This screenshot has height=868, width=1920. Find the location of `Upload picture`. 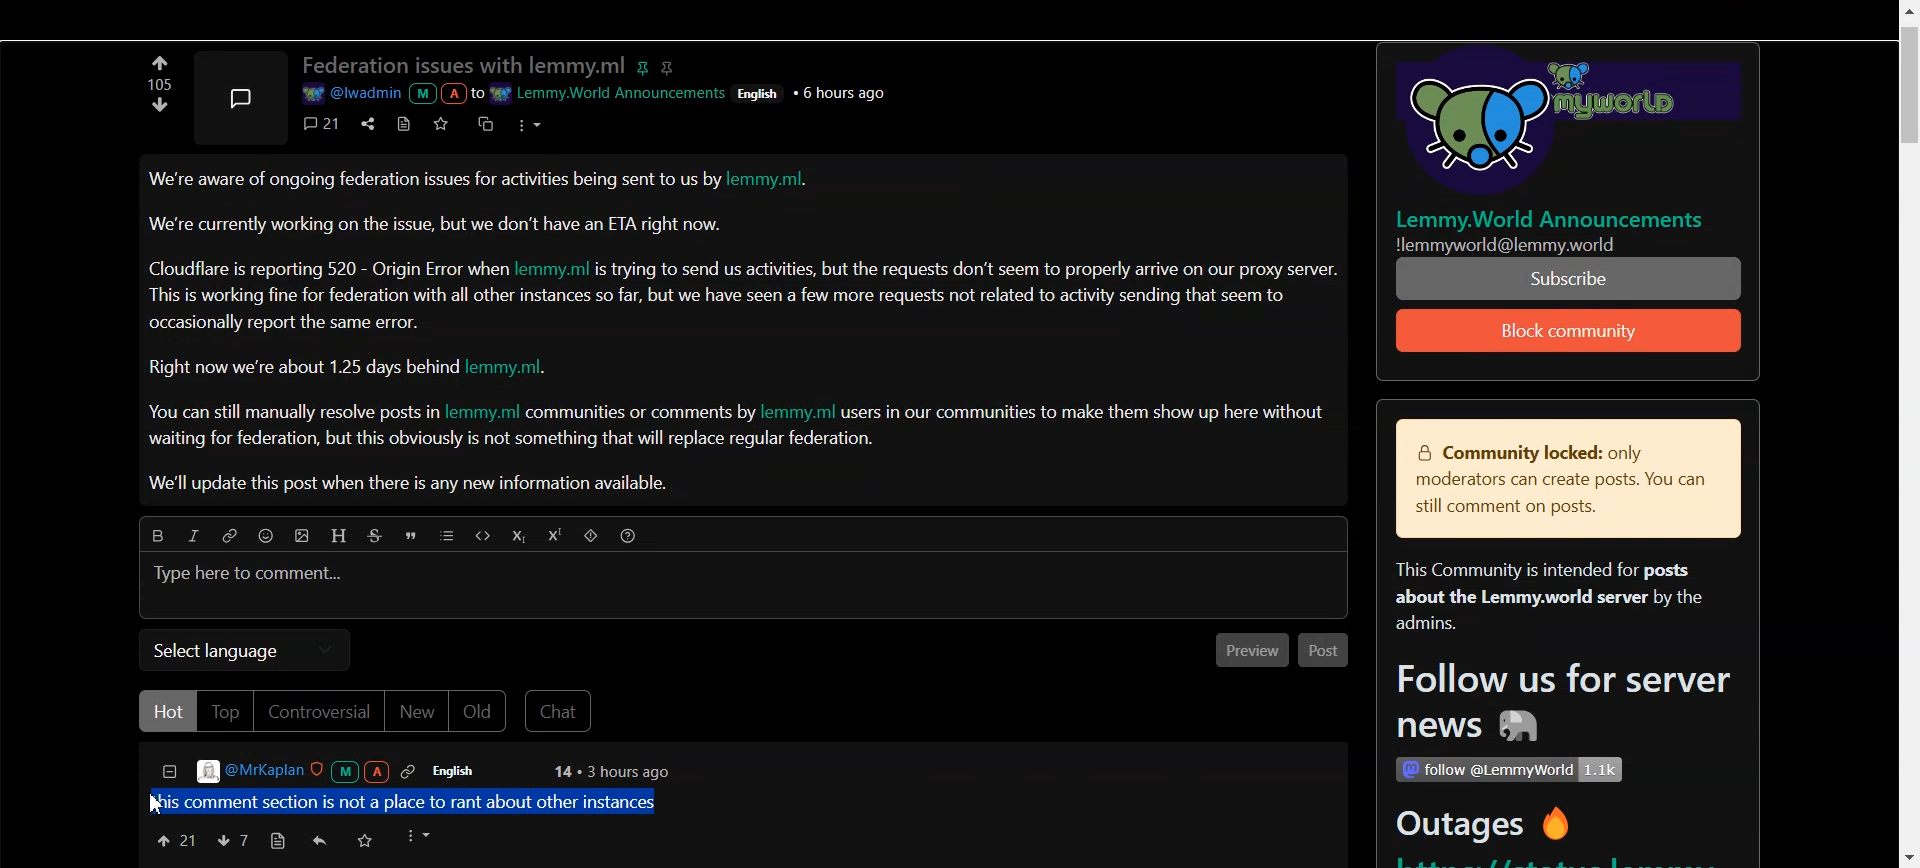

Upload picture is located at coordinates (306, 538).